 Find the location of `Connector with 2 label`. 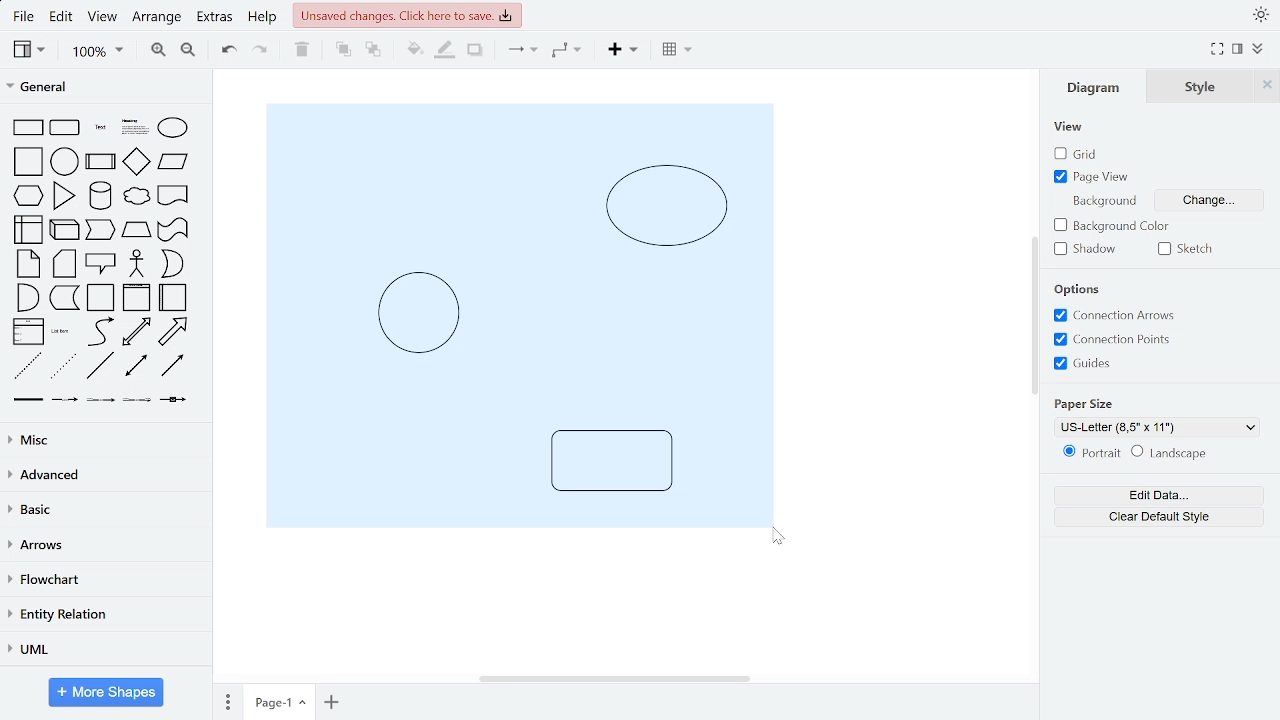

Connector with 2 label is located at coordinates (101, 404).